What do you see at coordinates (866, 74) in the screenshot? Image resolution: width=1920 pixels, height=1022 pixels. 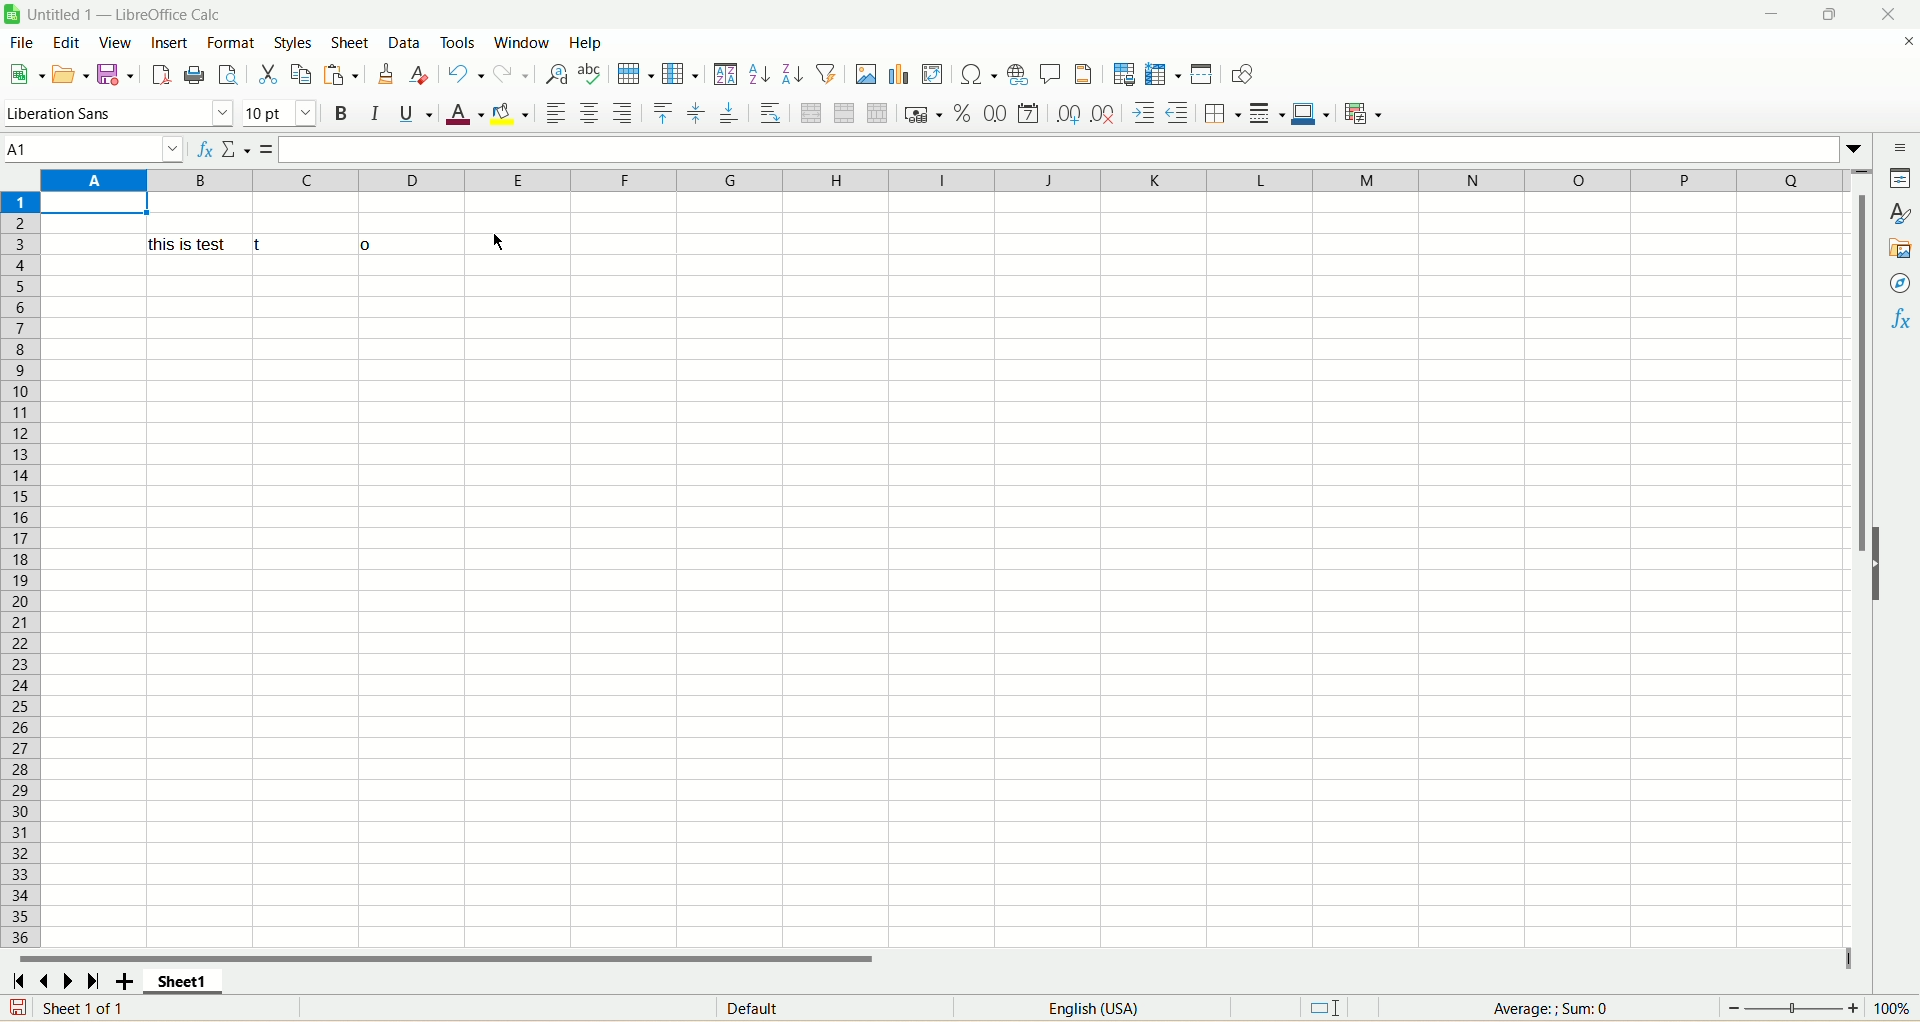 I see `insert image` at bounding box center [866, 74].